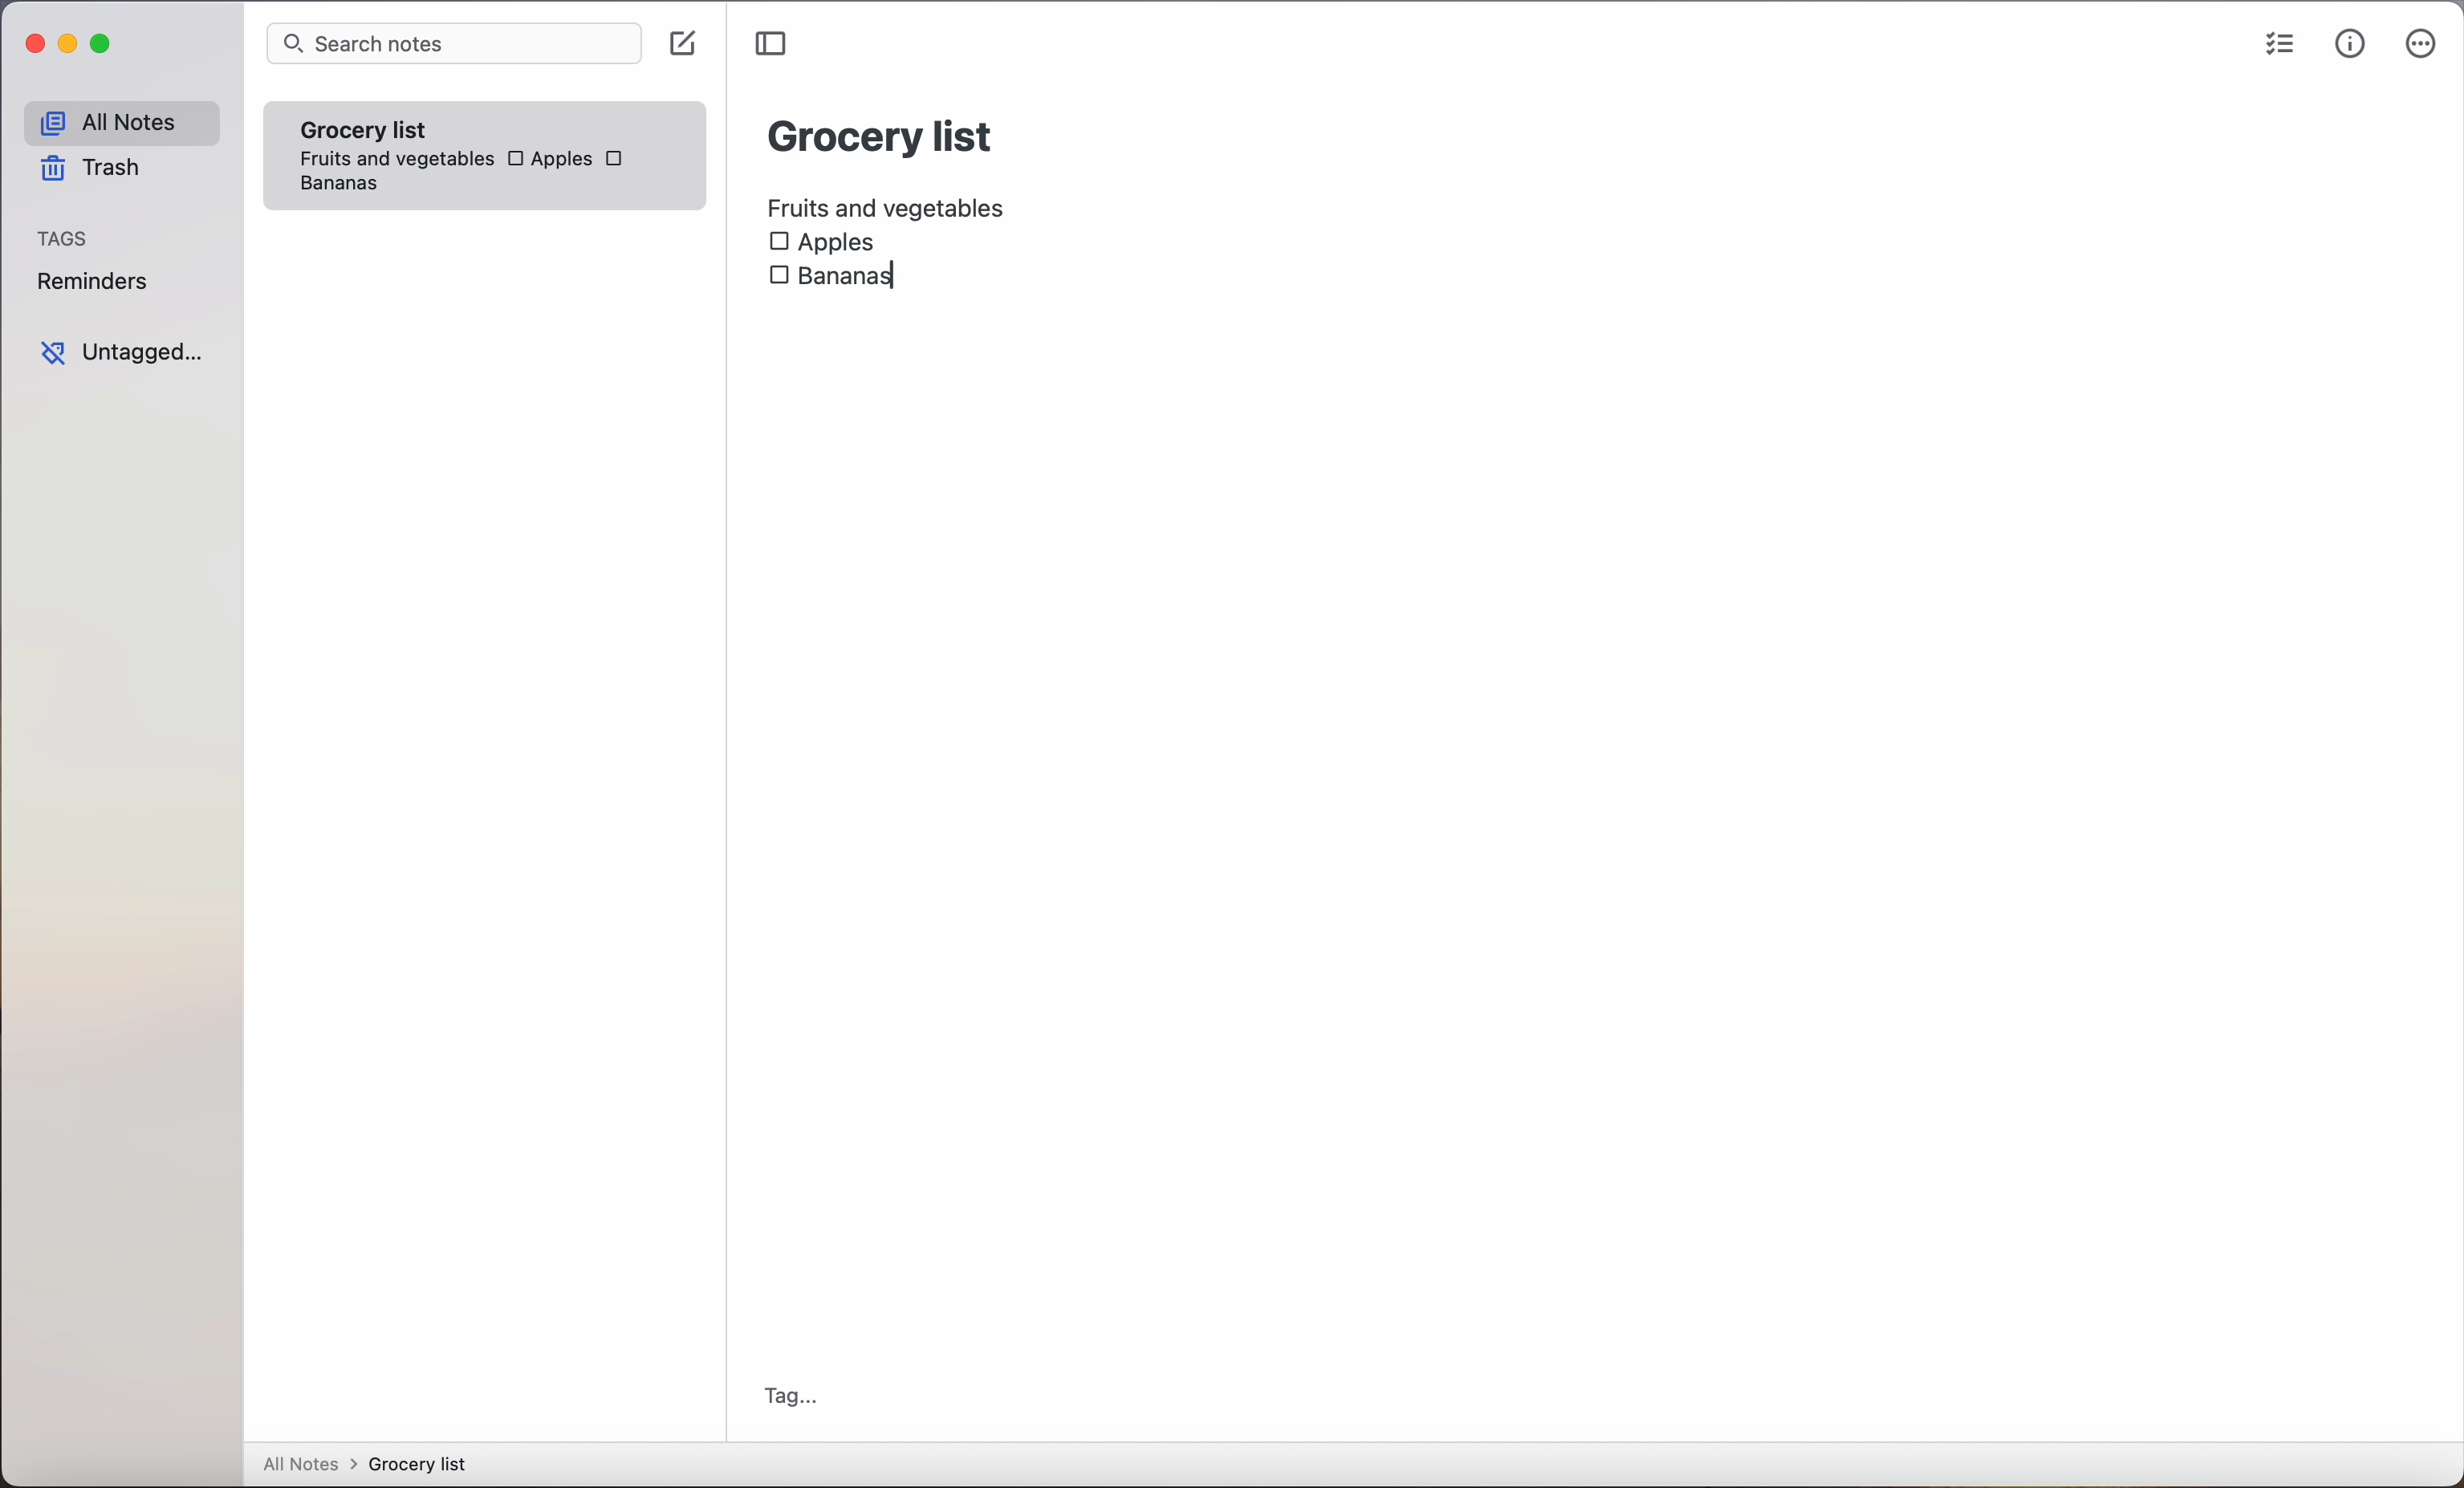 This screenshot has width=2464, height=1488. Describe the element at coordinates (791, 1396) in the screenshot. I see `tag` at that location.